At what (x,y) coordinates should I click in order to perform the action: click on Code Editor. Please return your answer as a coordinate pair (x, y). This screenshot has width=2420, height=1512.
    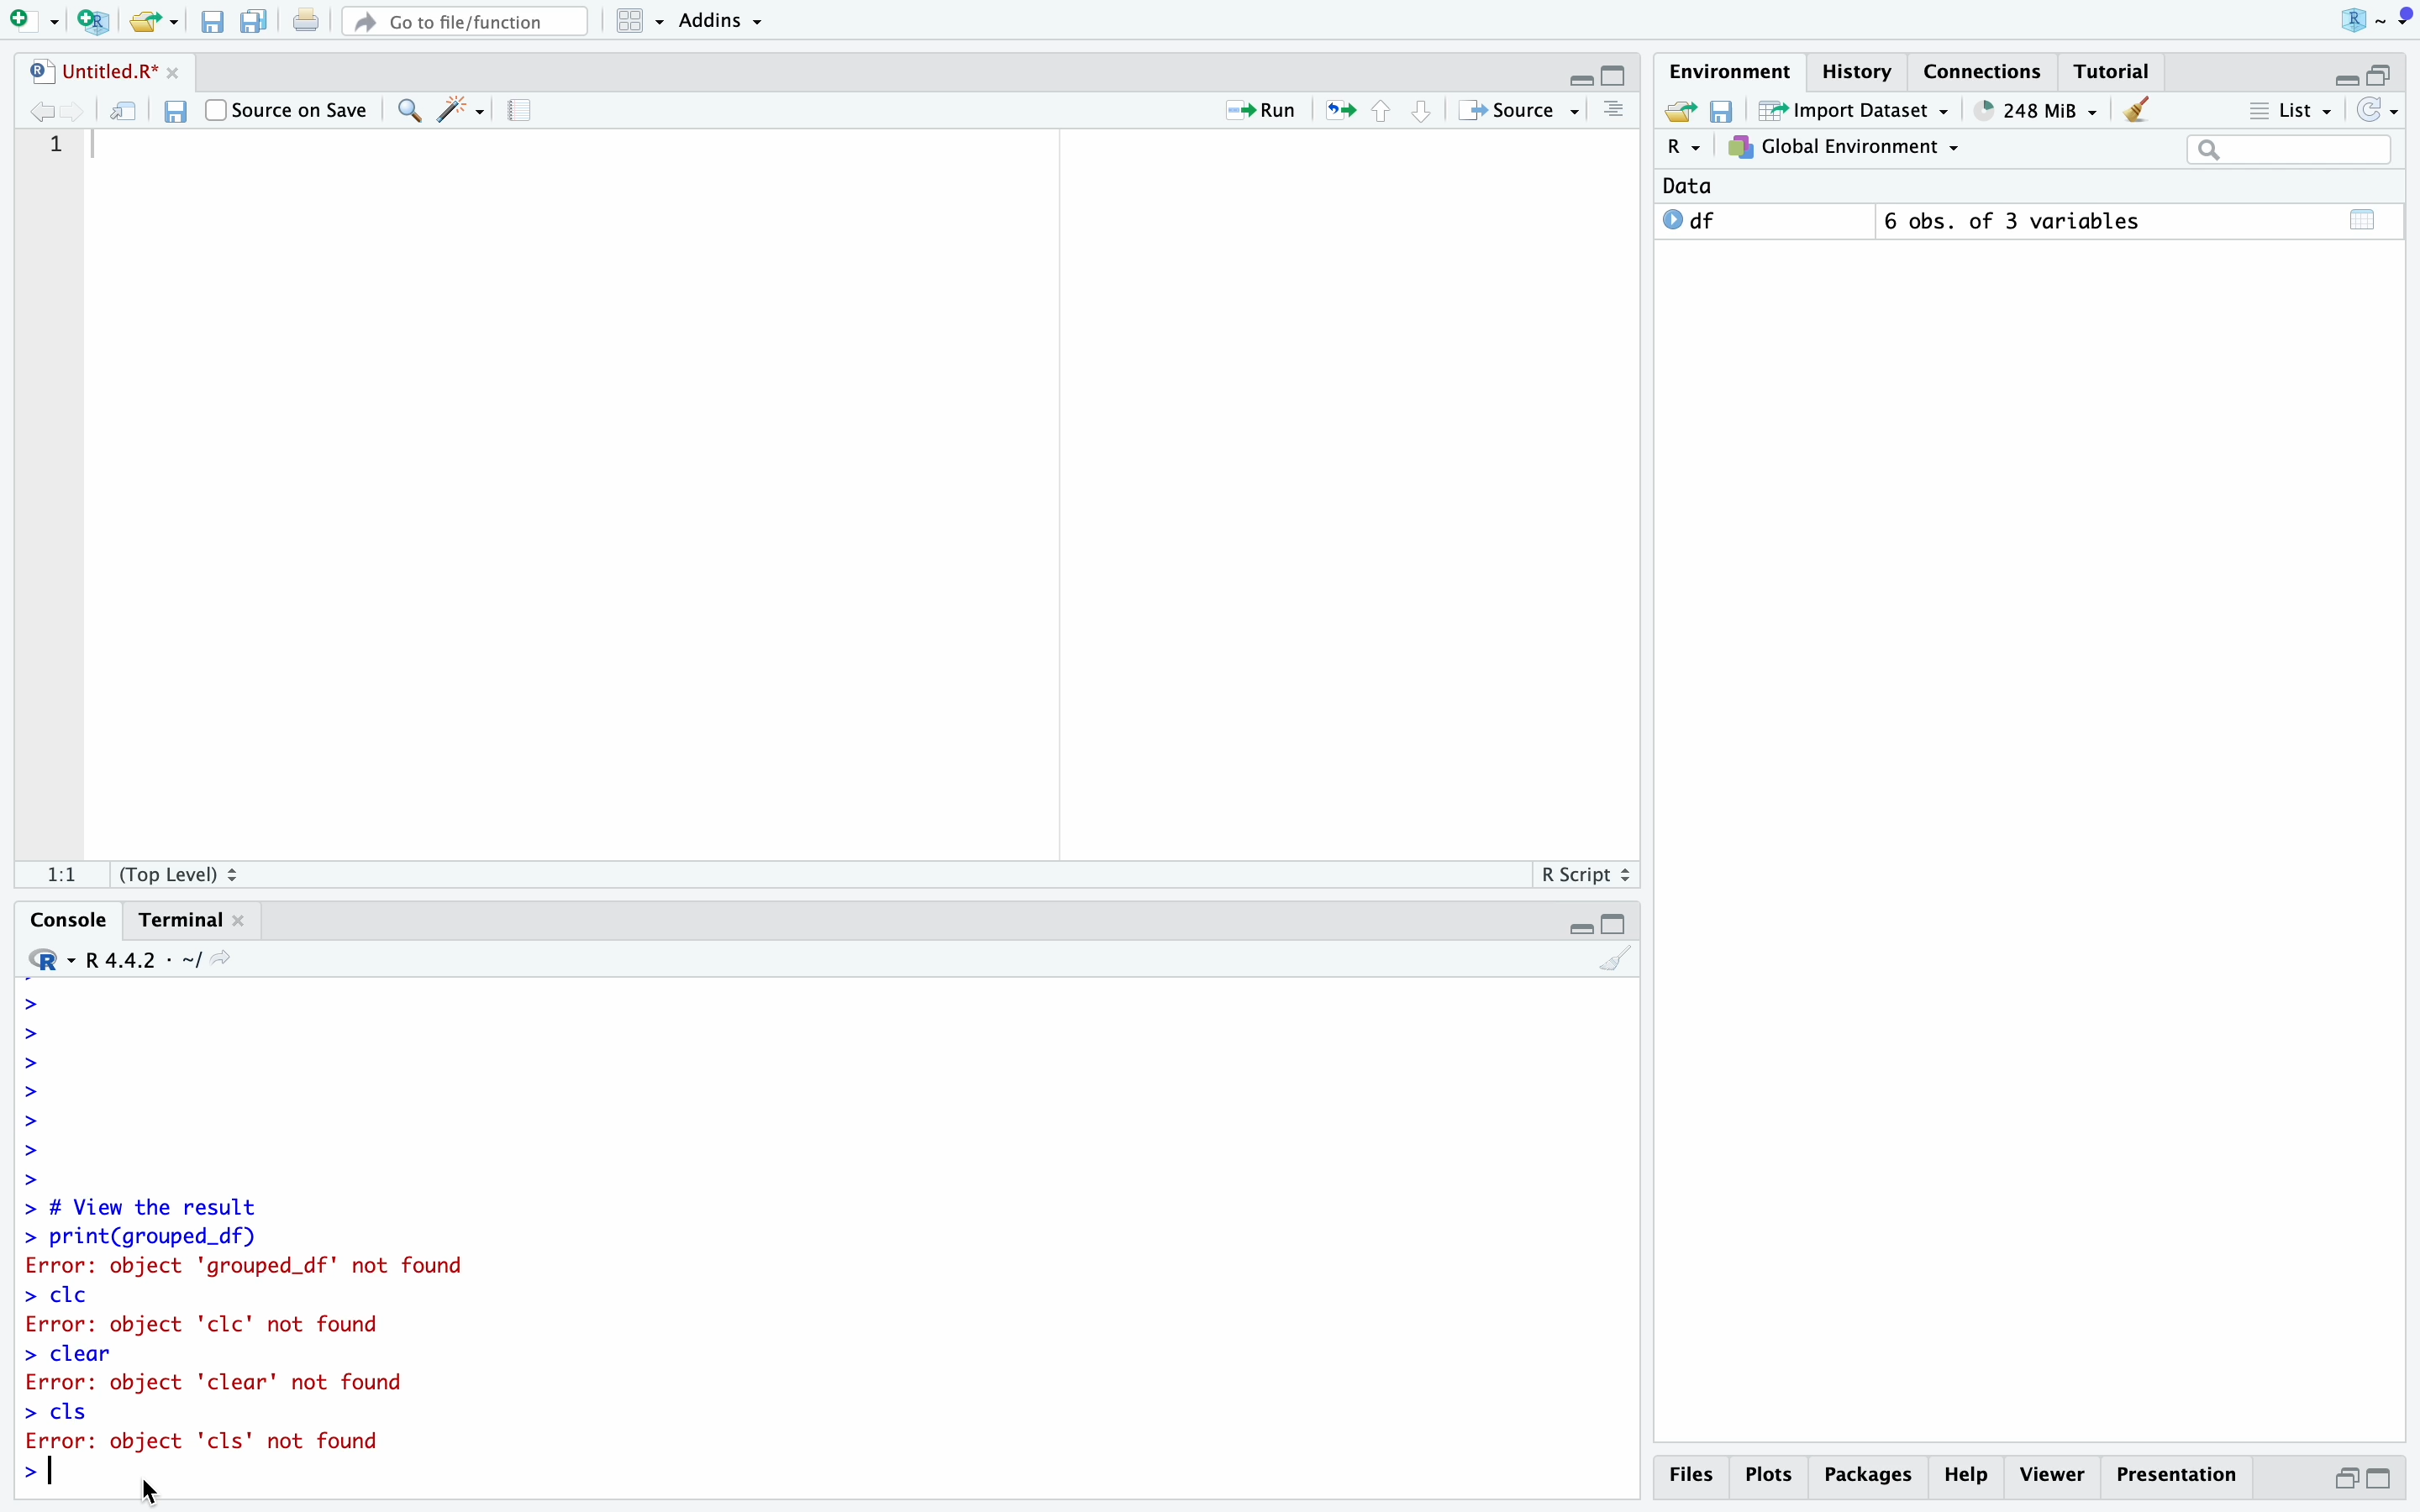
    Looking at the image, I should click on (870, 491).